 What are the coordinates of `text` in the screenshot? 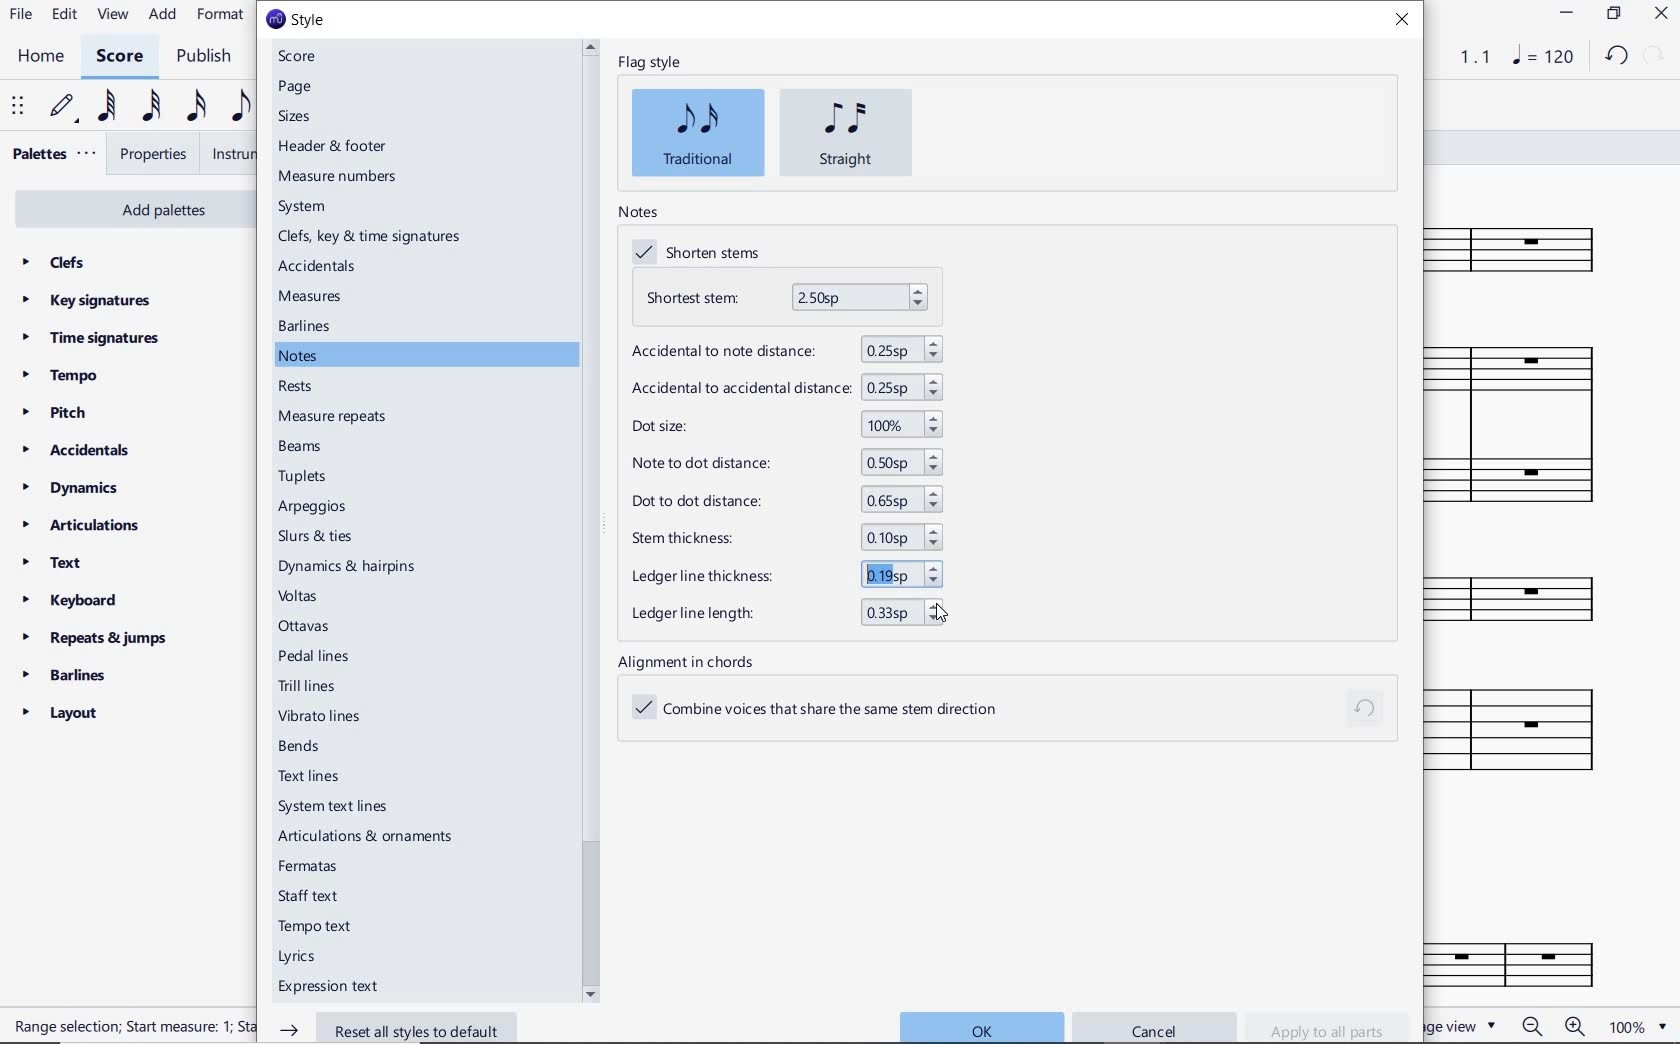 It's located at (52, 563).